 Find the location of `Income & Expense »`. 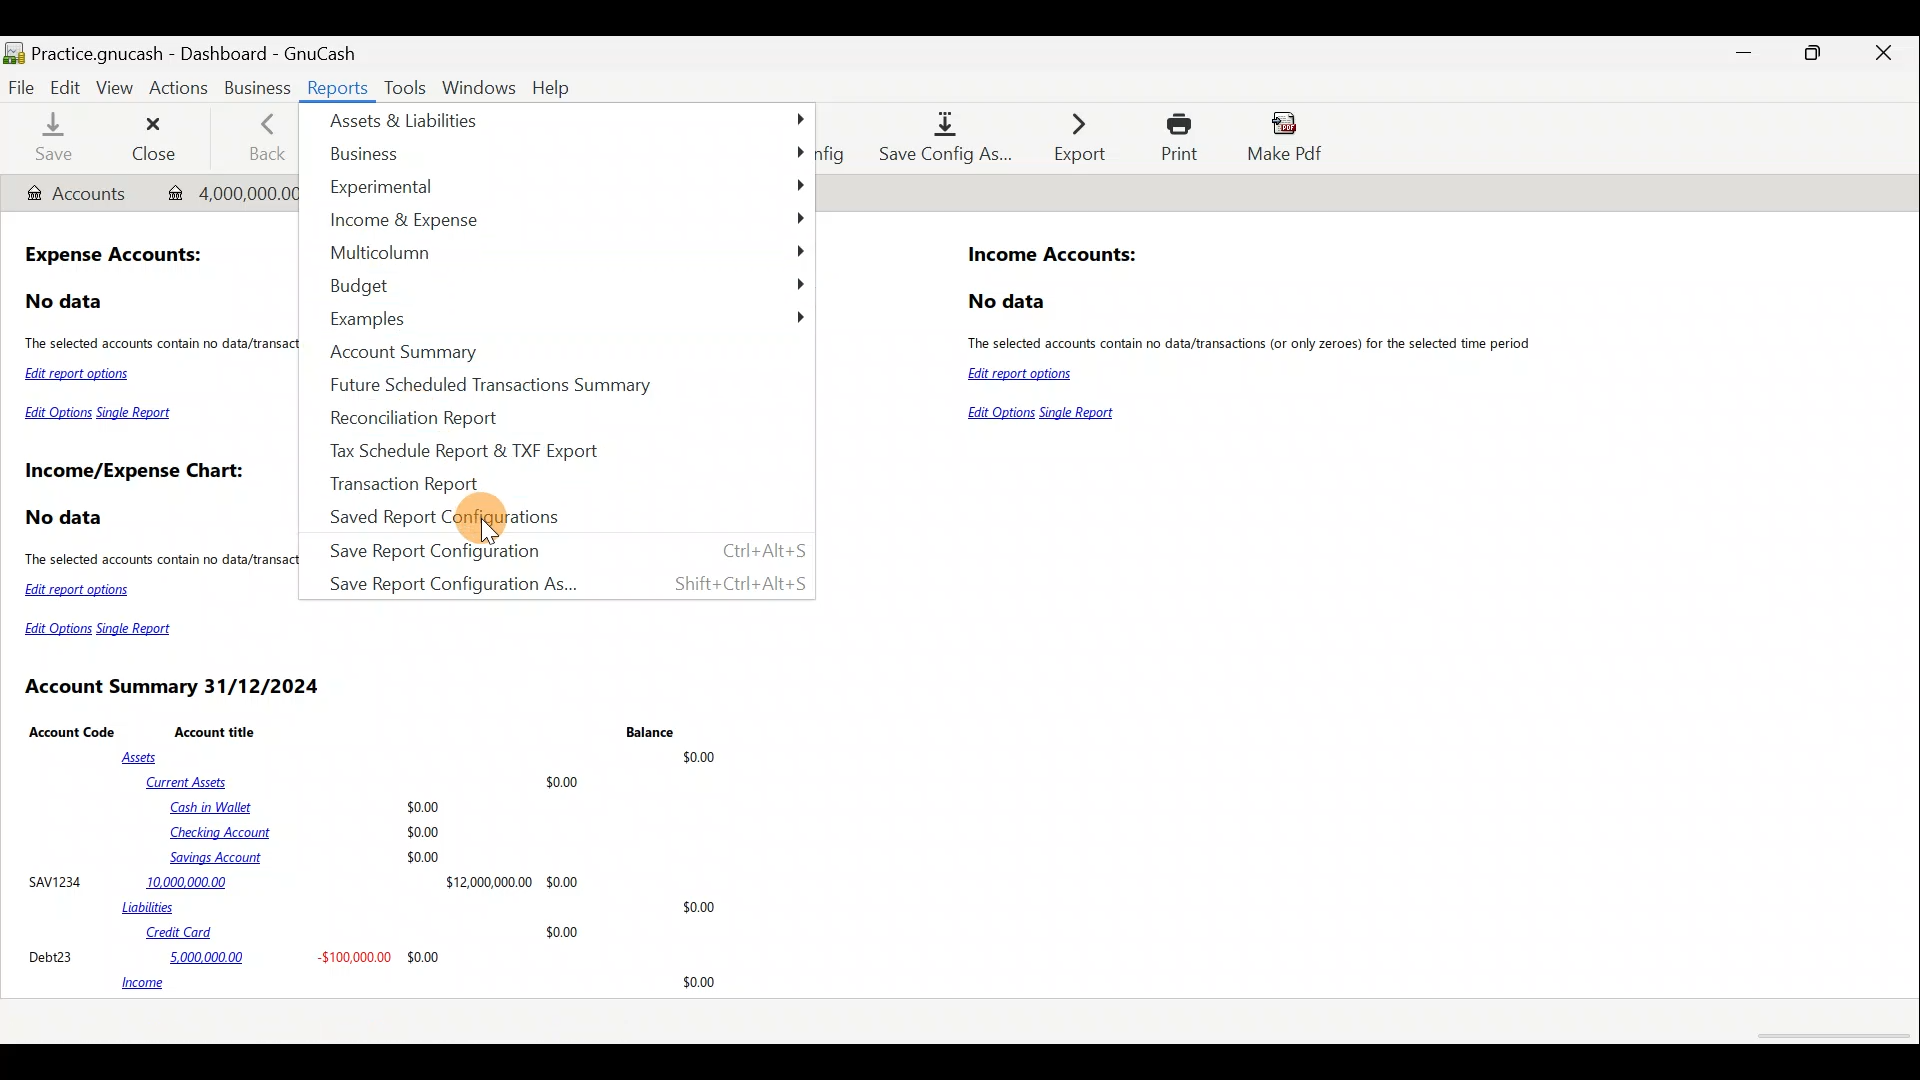

Income & Expense » is located at coordinates (570, 219).